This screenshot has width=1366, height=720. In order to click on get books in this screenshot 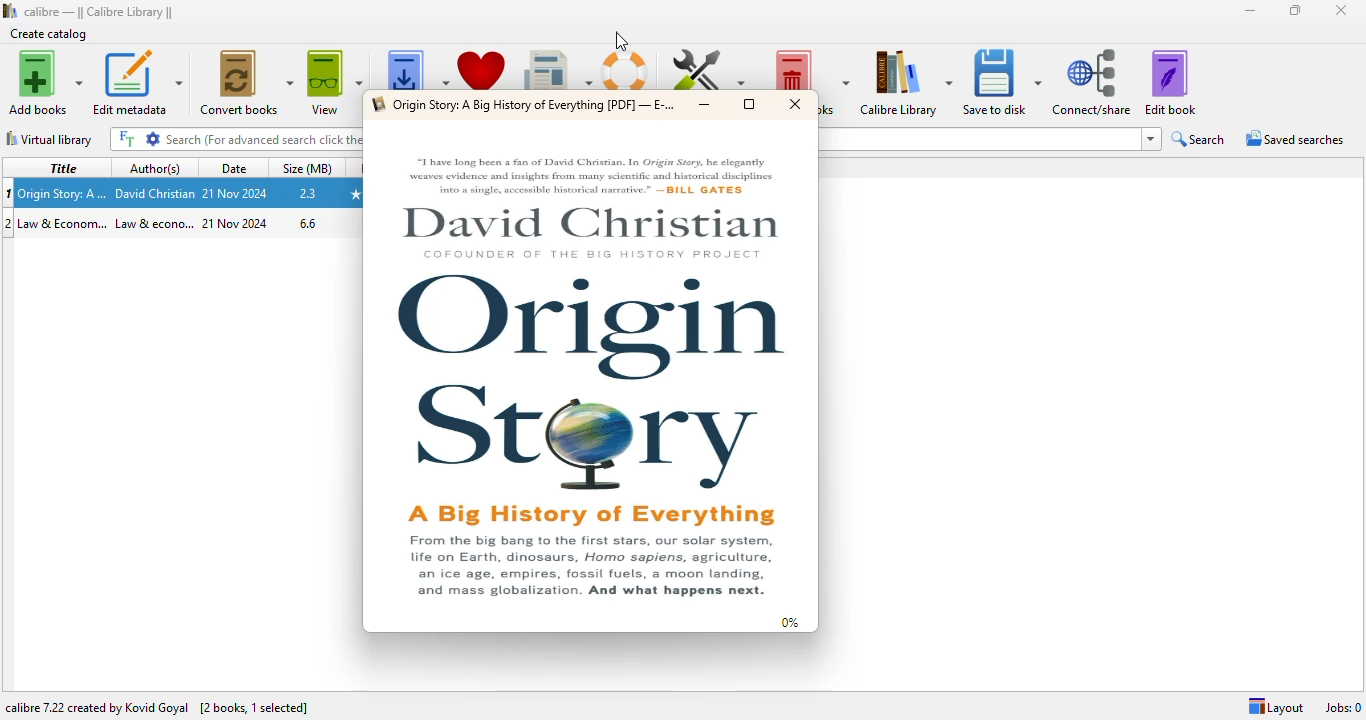, I will do `click(413, 69)`.